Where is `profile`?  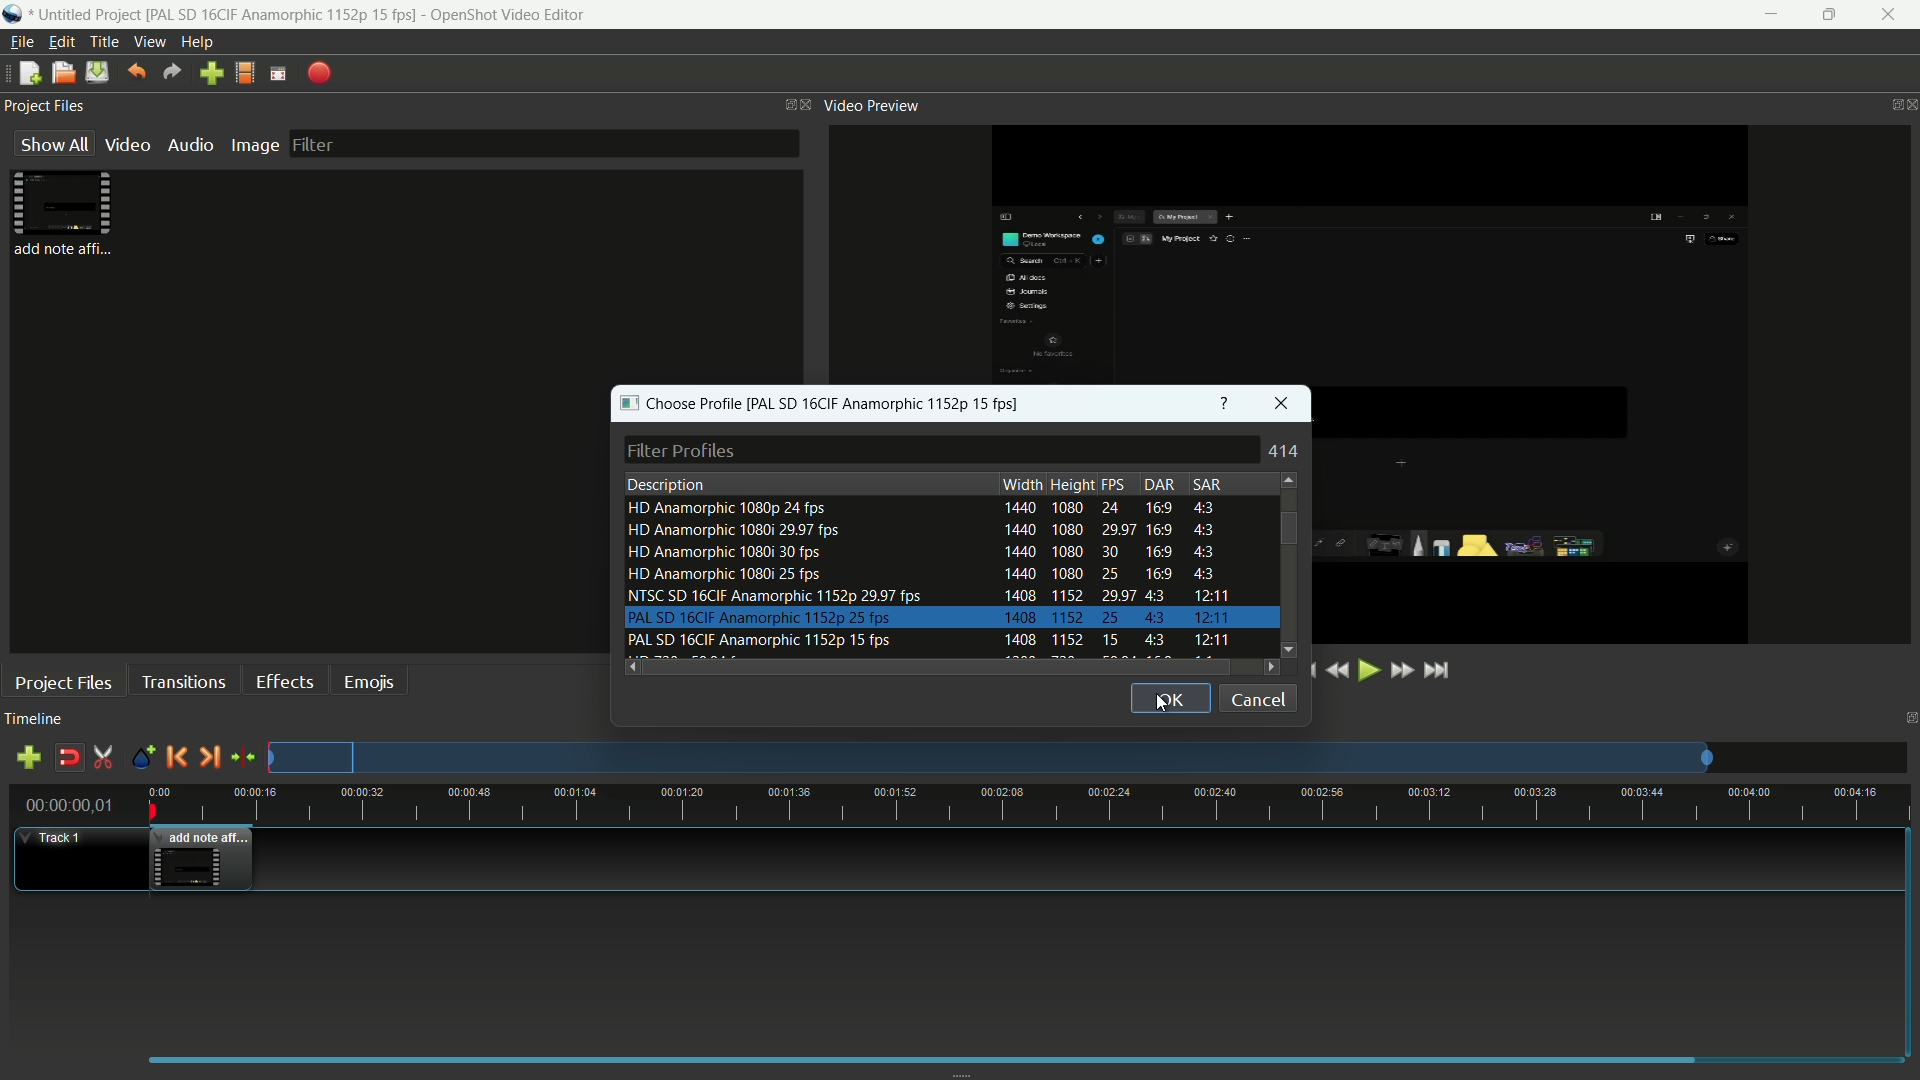
profile is located at coordinates (284, 15).